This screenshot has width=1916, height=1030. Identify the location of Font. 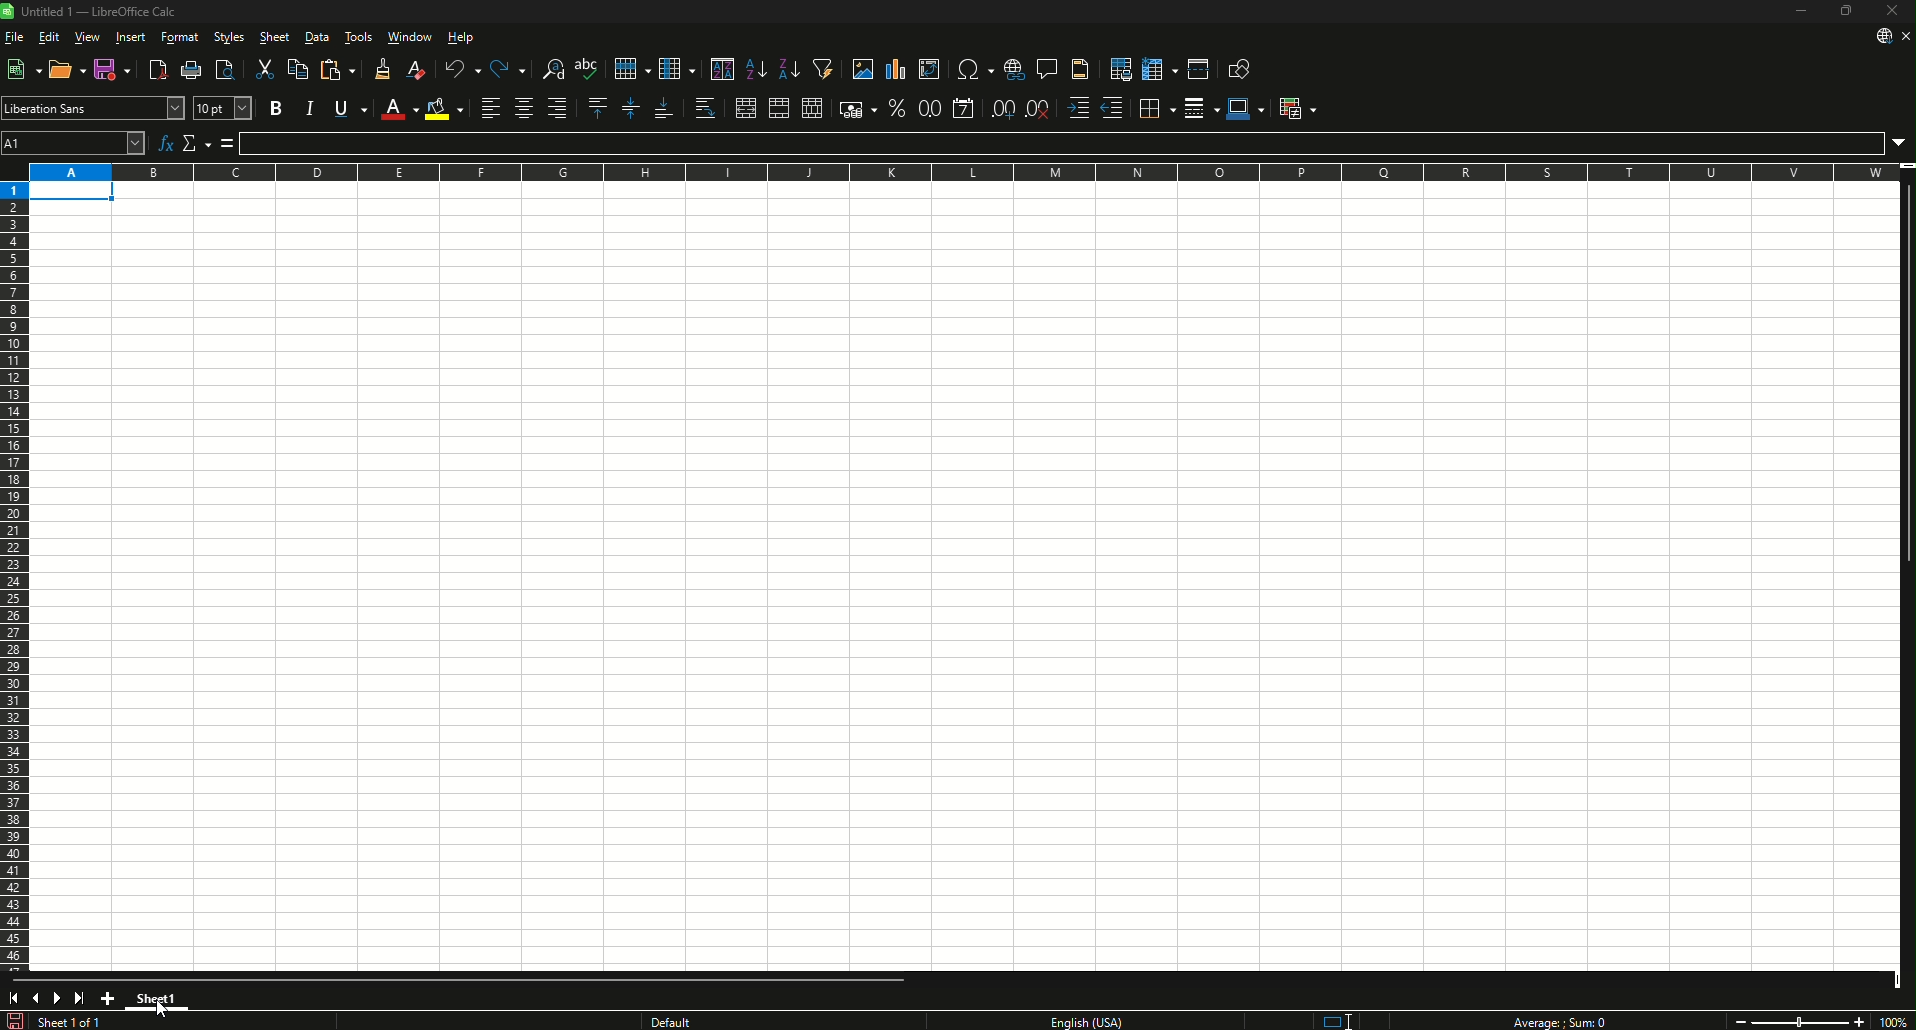
(80, 108).